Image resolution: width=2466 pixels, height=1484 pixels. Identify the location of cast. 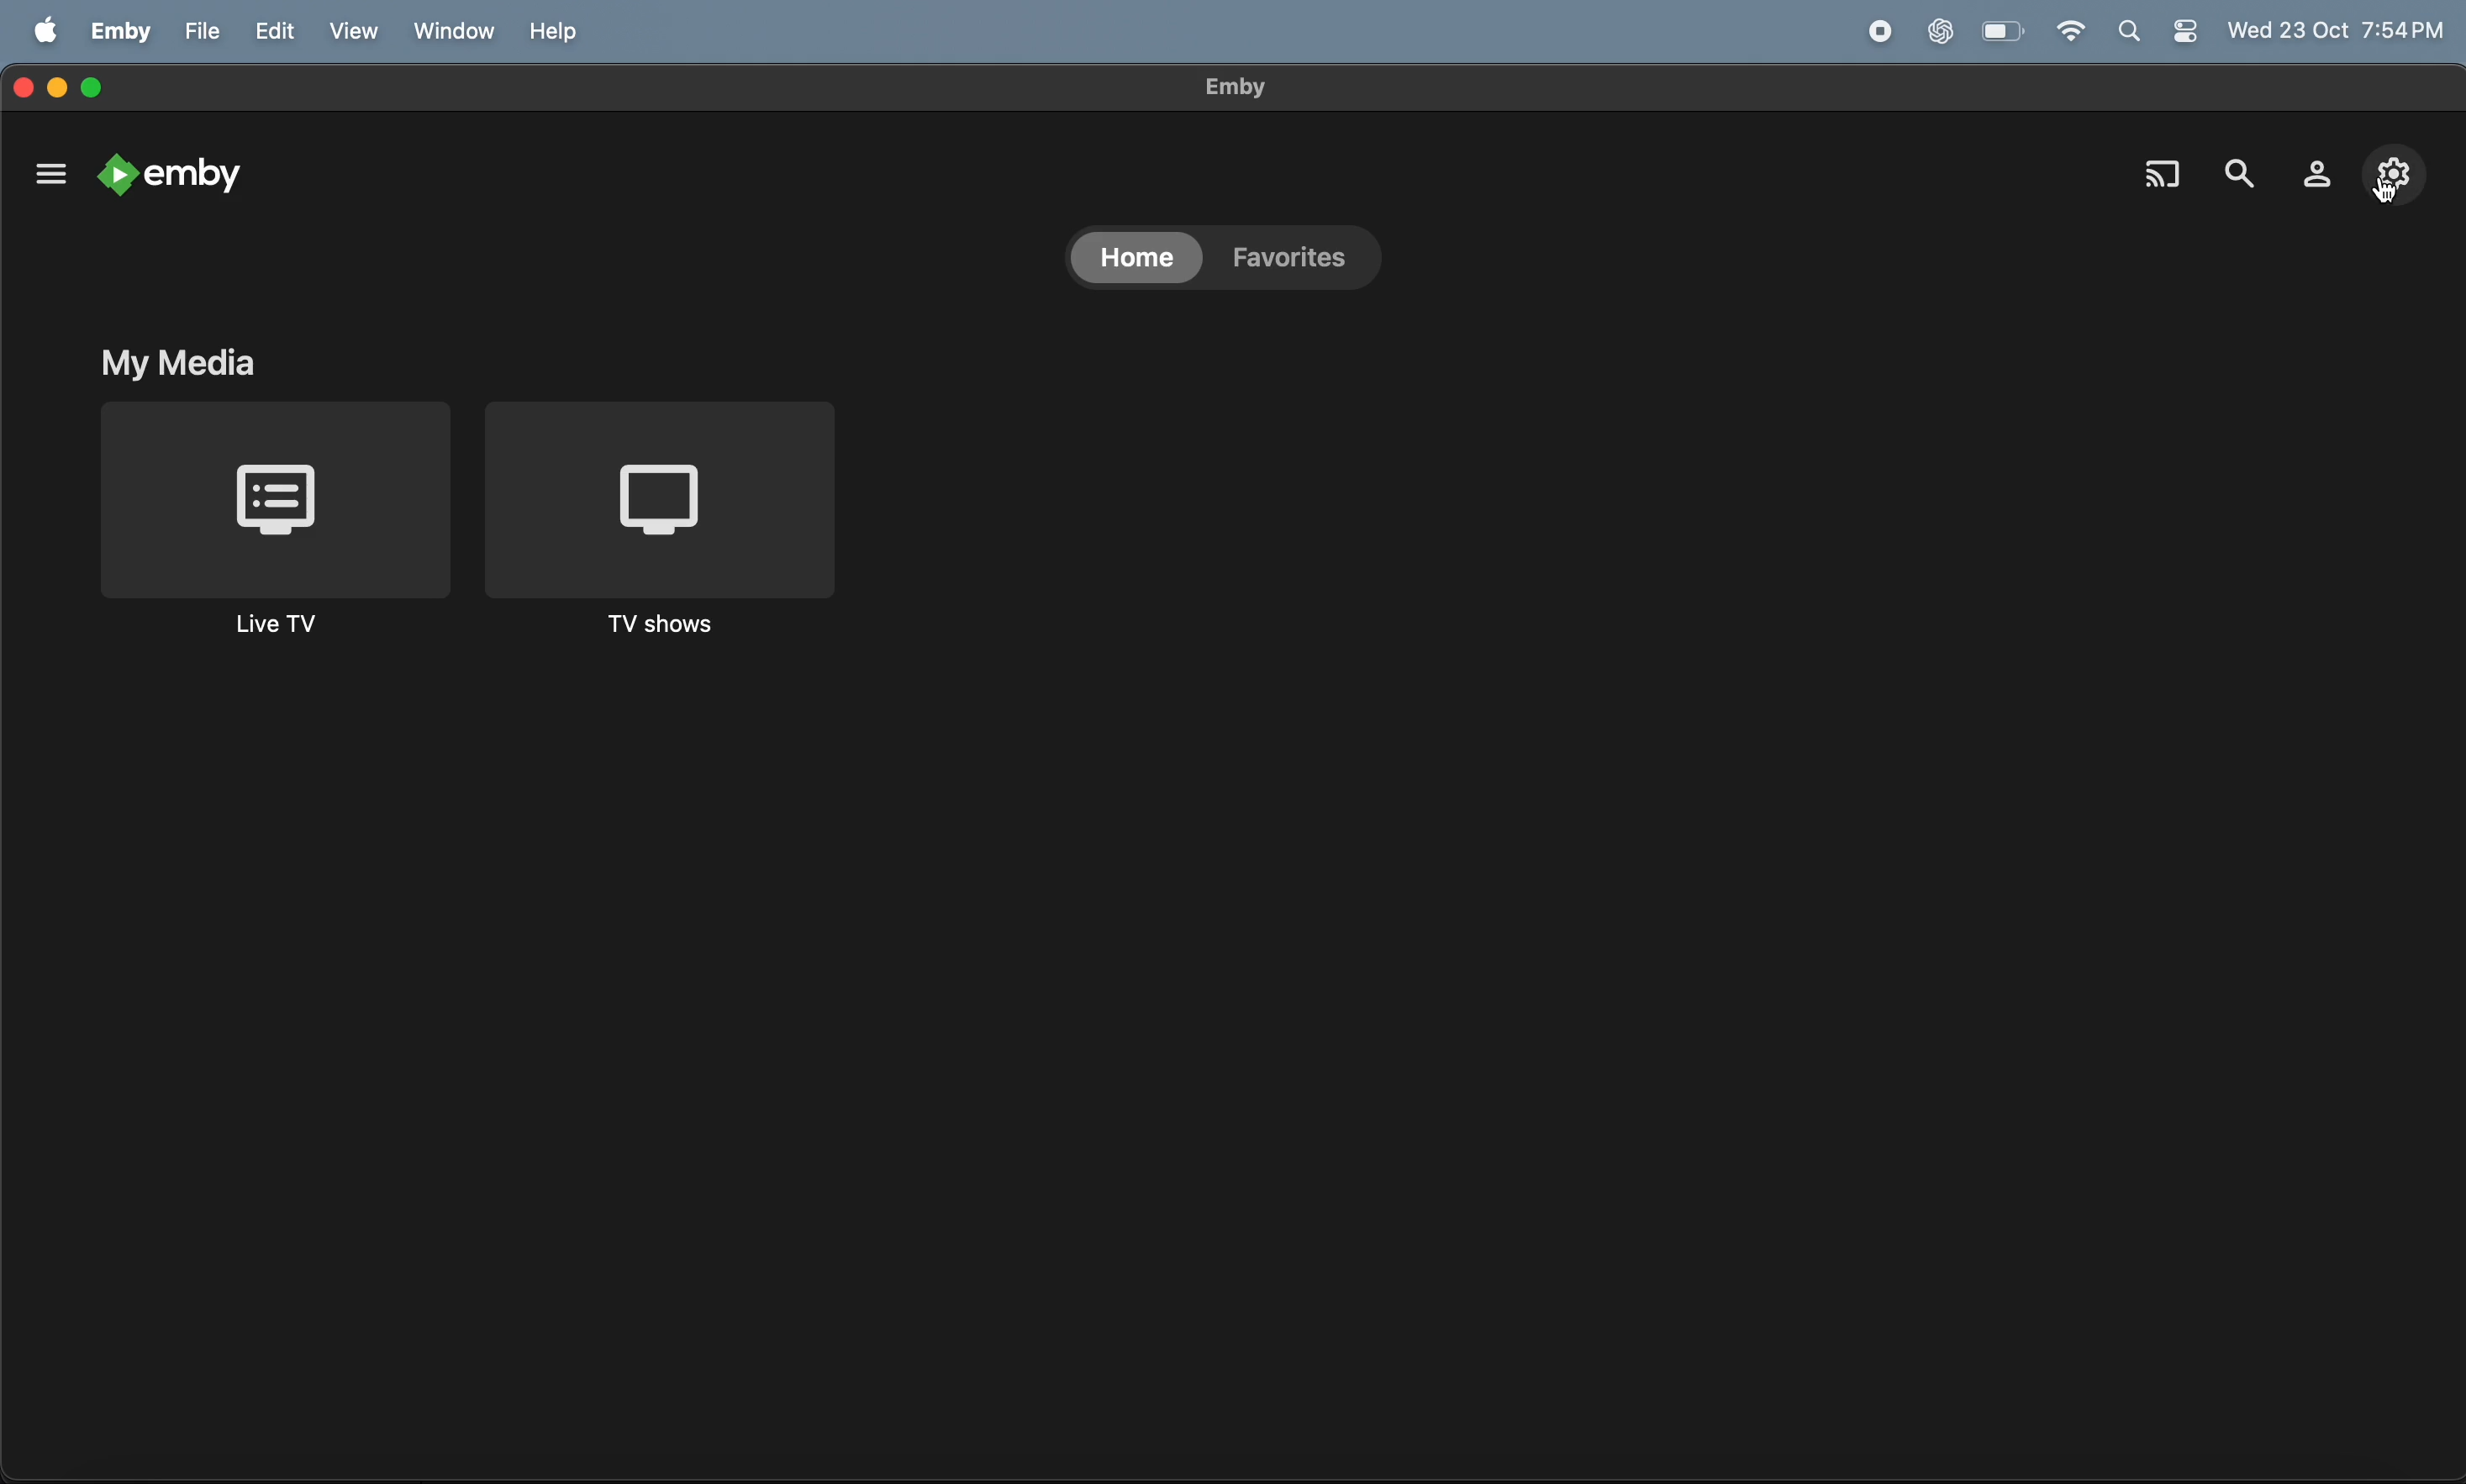
(2160, 171).